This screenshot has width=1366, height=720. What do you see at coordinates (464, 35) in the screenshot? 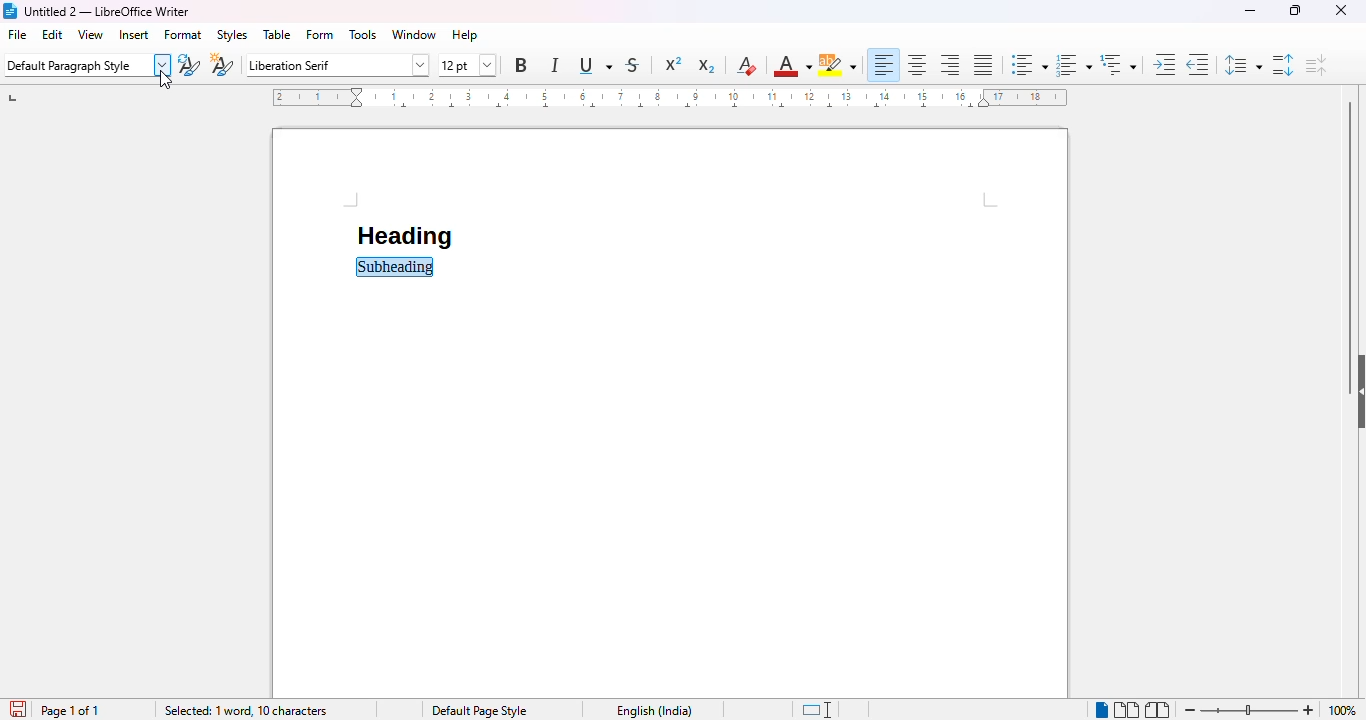
I see `help` at bounding box center [464, 35].